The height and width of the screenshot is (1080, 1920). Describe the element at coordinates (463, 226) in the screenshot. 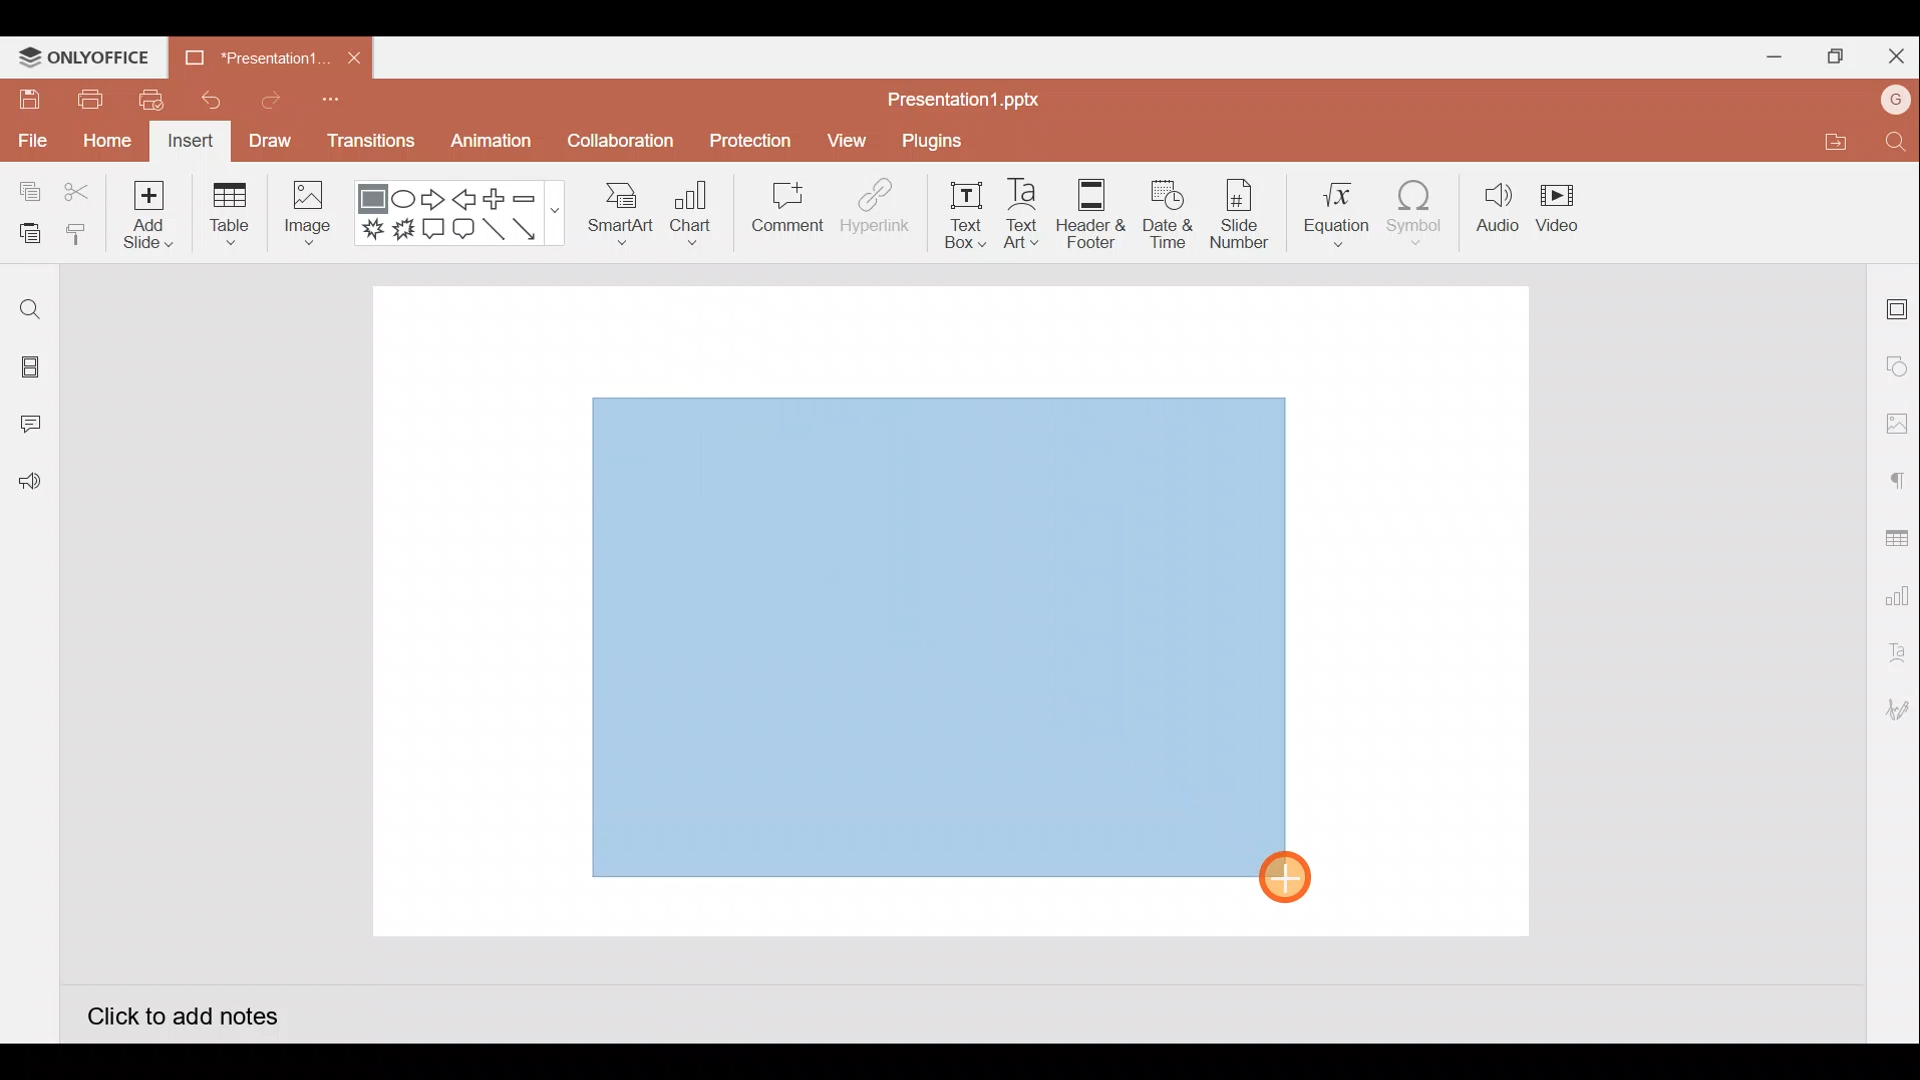

I see `Rounded Rectangular callout` at that location.